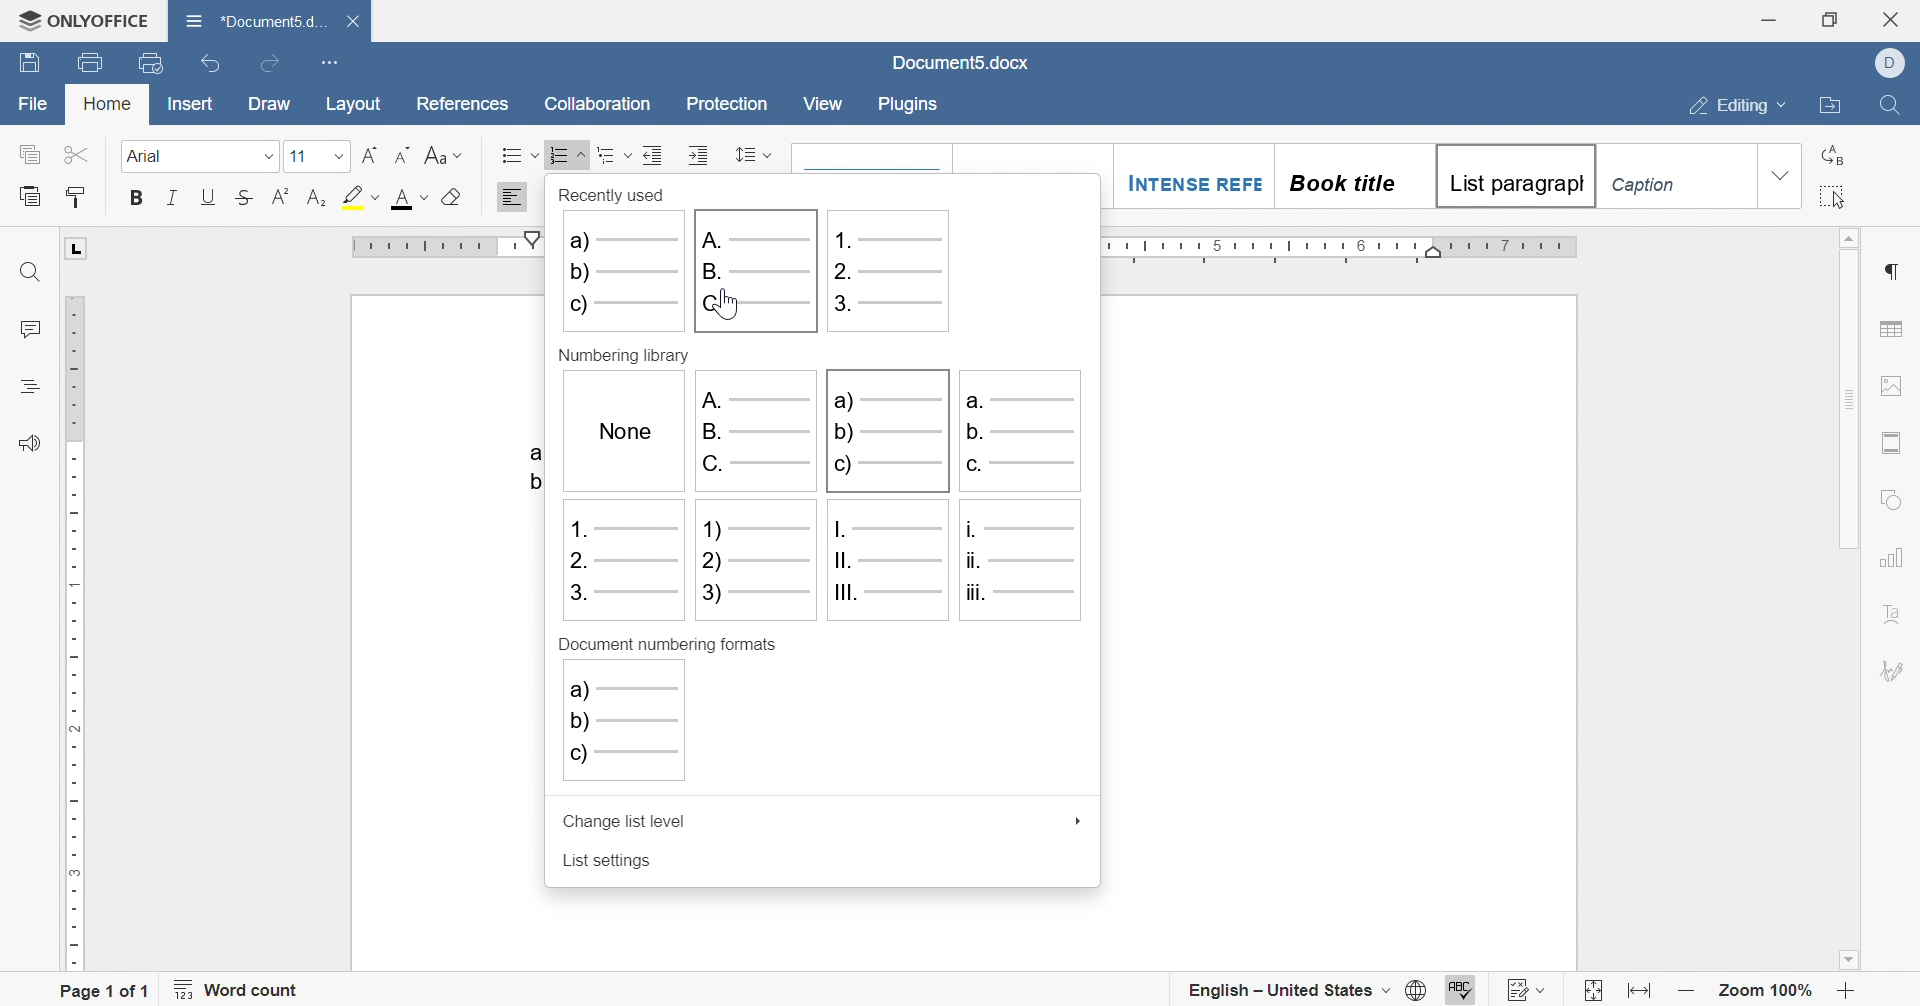 The width and height of the screenshot is (1920, 1006). What do you see at coordinates (331, 62) in the screenshot?
I see `customize quick access toolbar` at bounding box center [331, 62].